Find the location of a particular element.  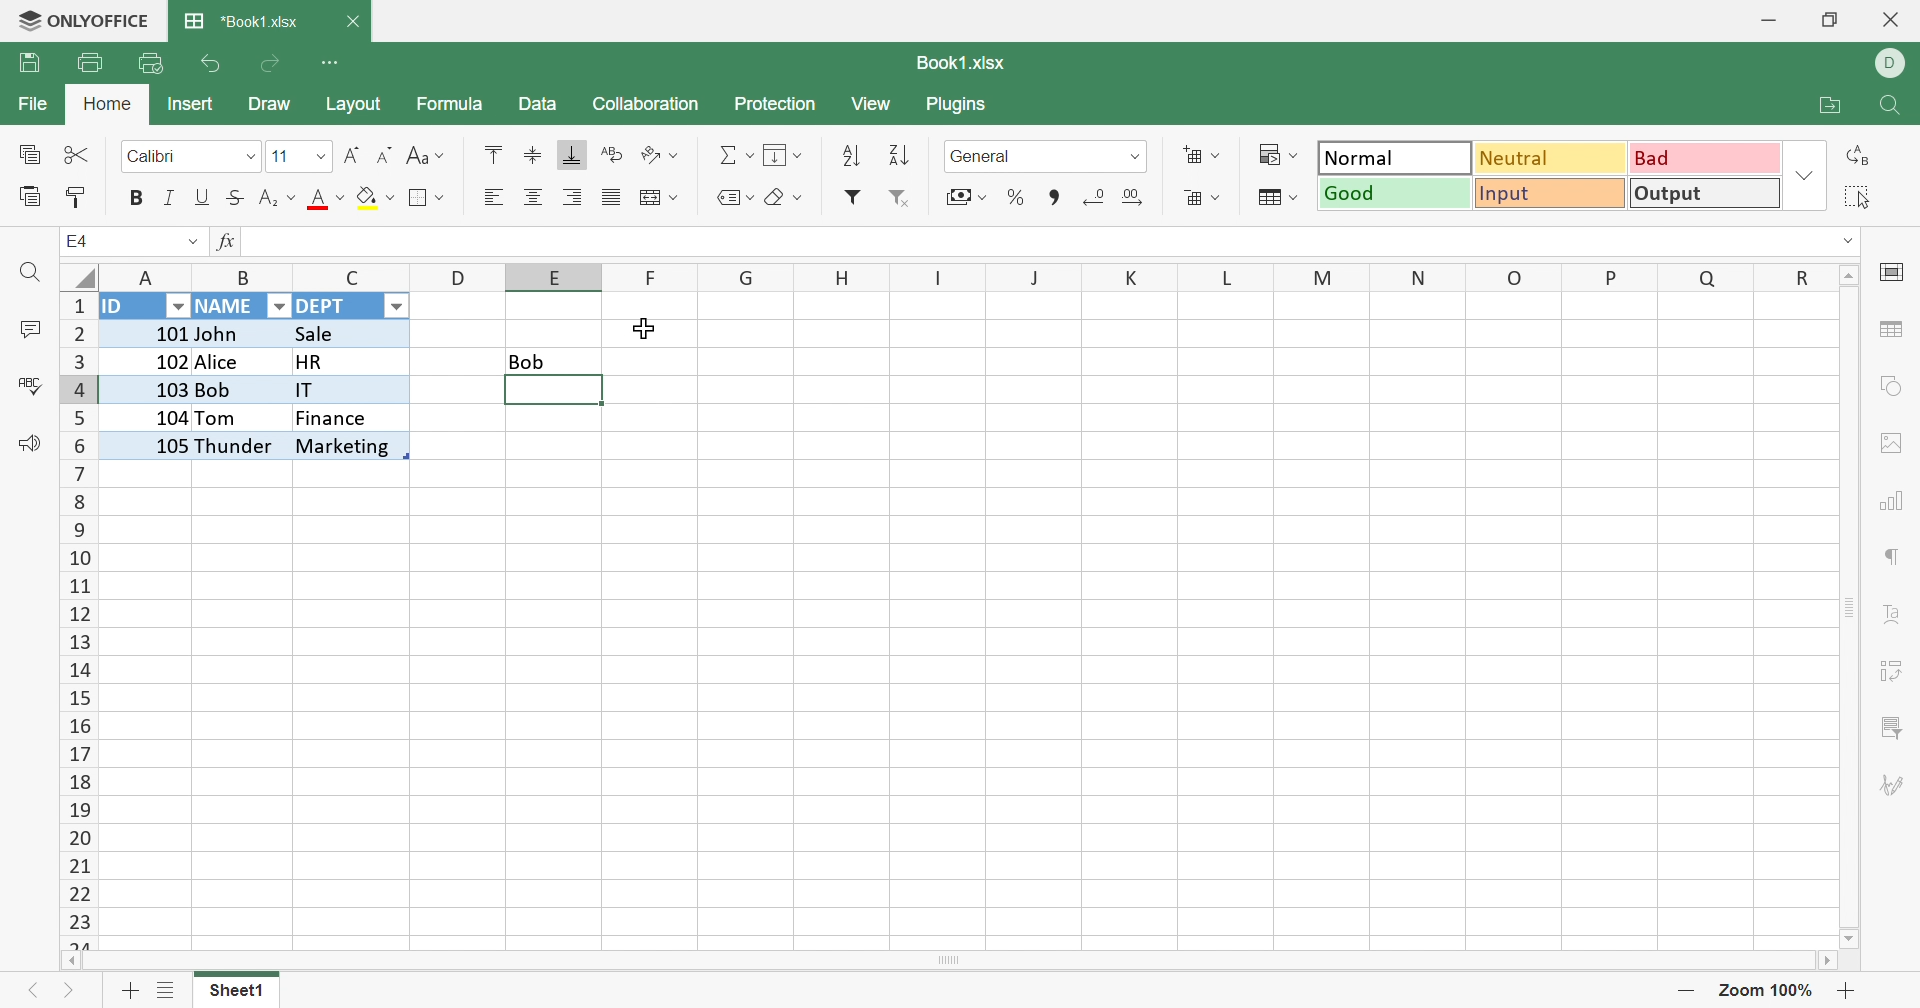

Zoom In is located at coordinates (1846, 991).